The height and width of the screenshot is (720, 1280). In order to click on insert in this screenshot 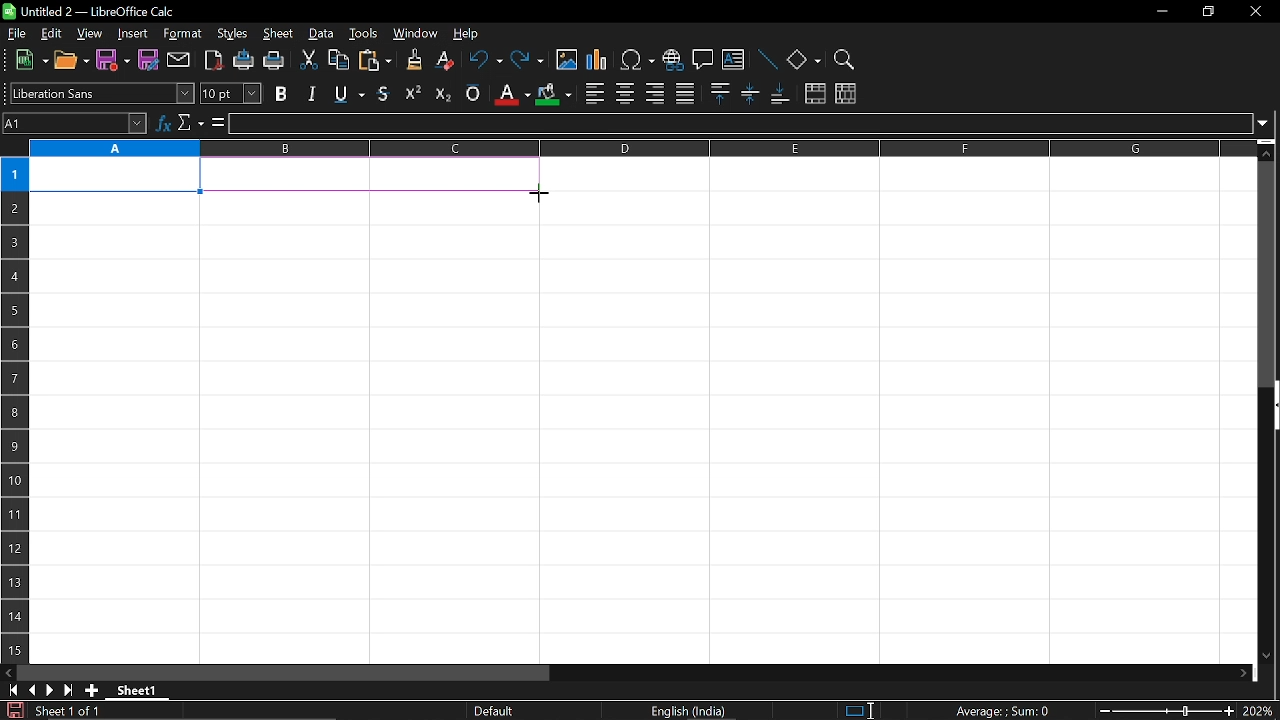, I will do `click(133, 34)`.